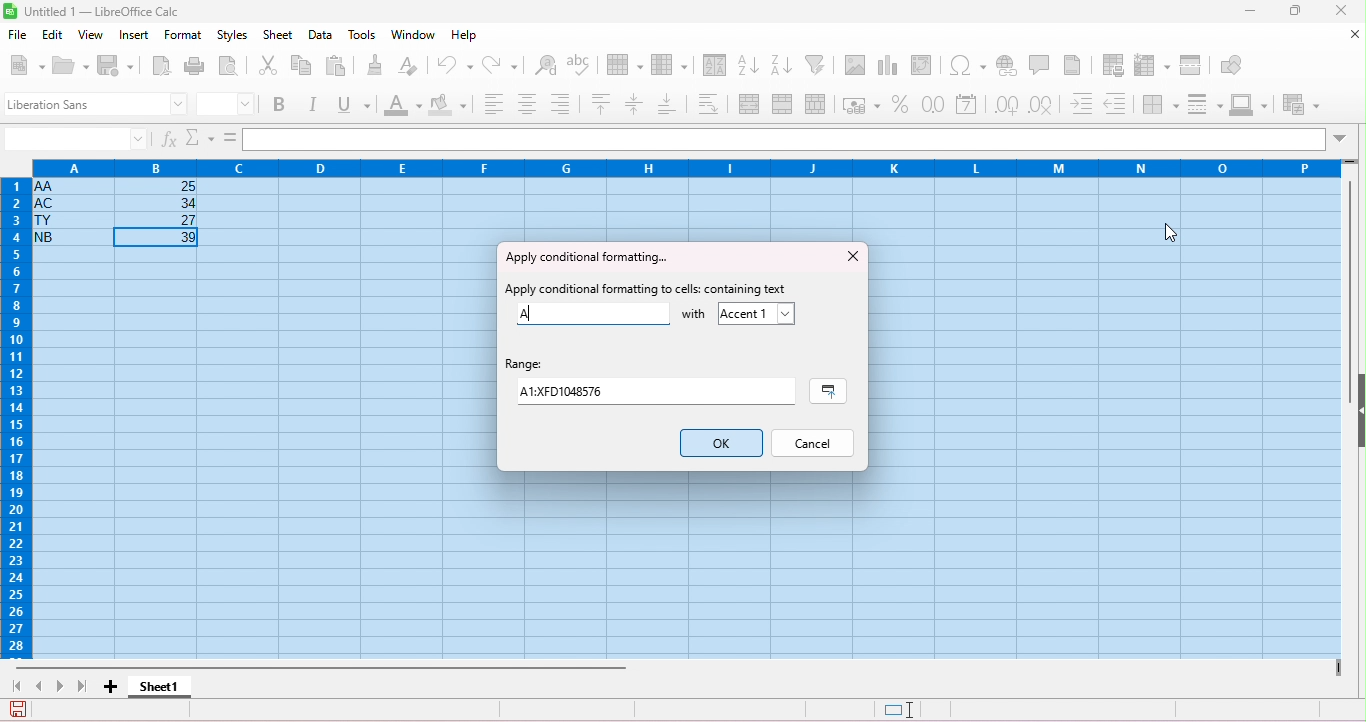 Image resolution: width=1366 pixels, height=722 pixels. Describe the element at coordinates (861, 104) in the screenshot. I see `format as currency` at that location.